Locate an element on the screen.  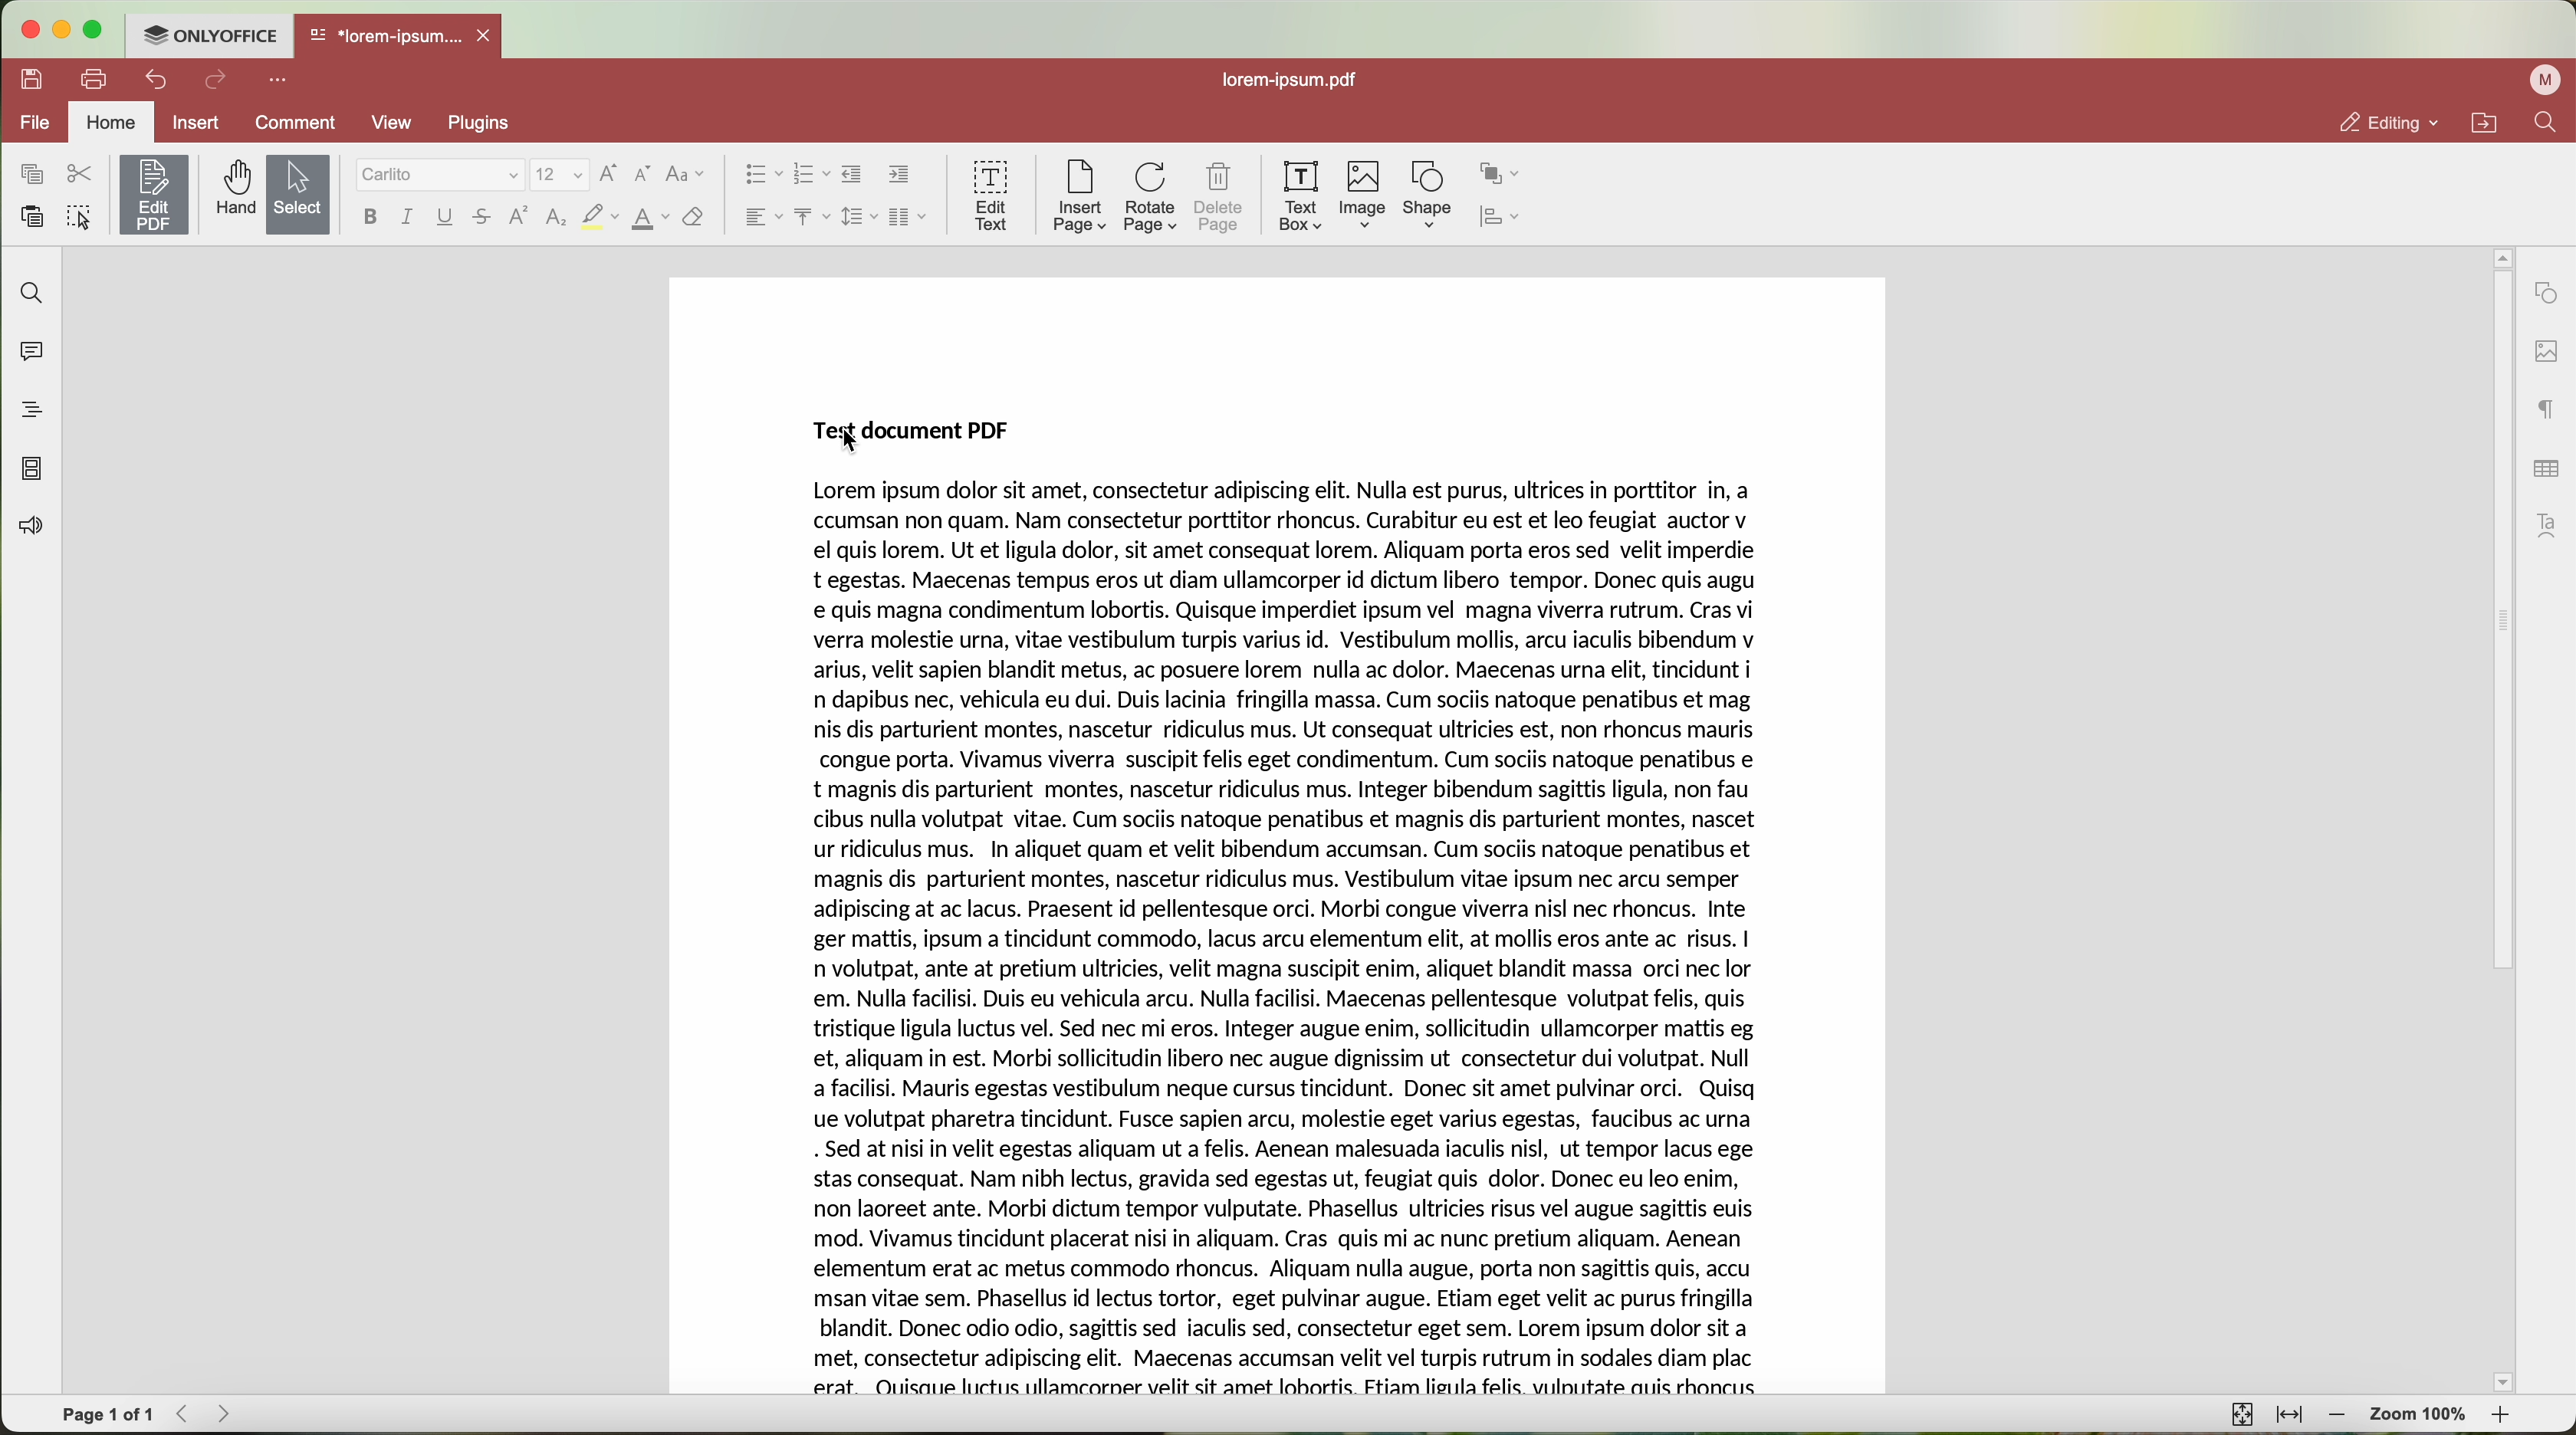
zoom in is located at coordinates (2505, 1414).